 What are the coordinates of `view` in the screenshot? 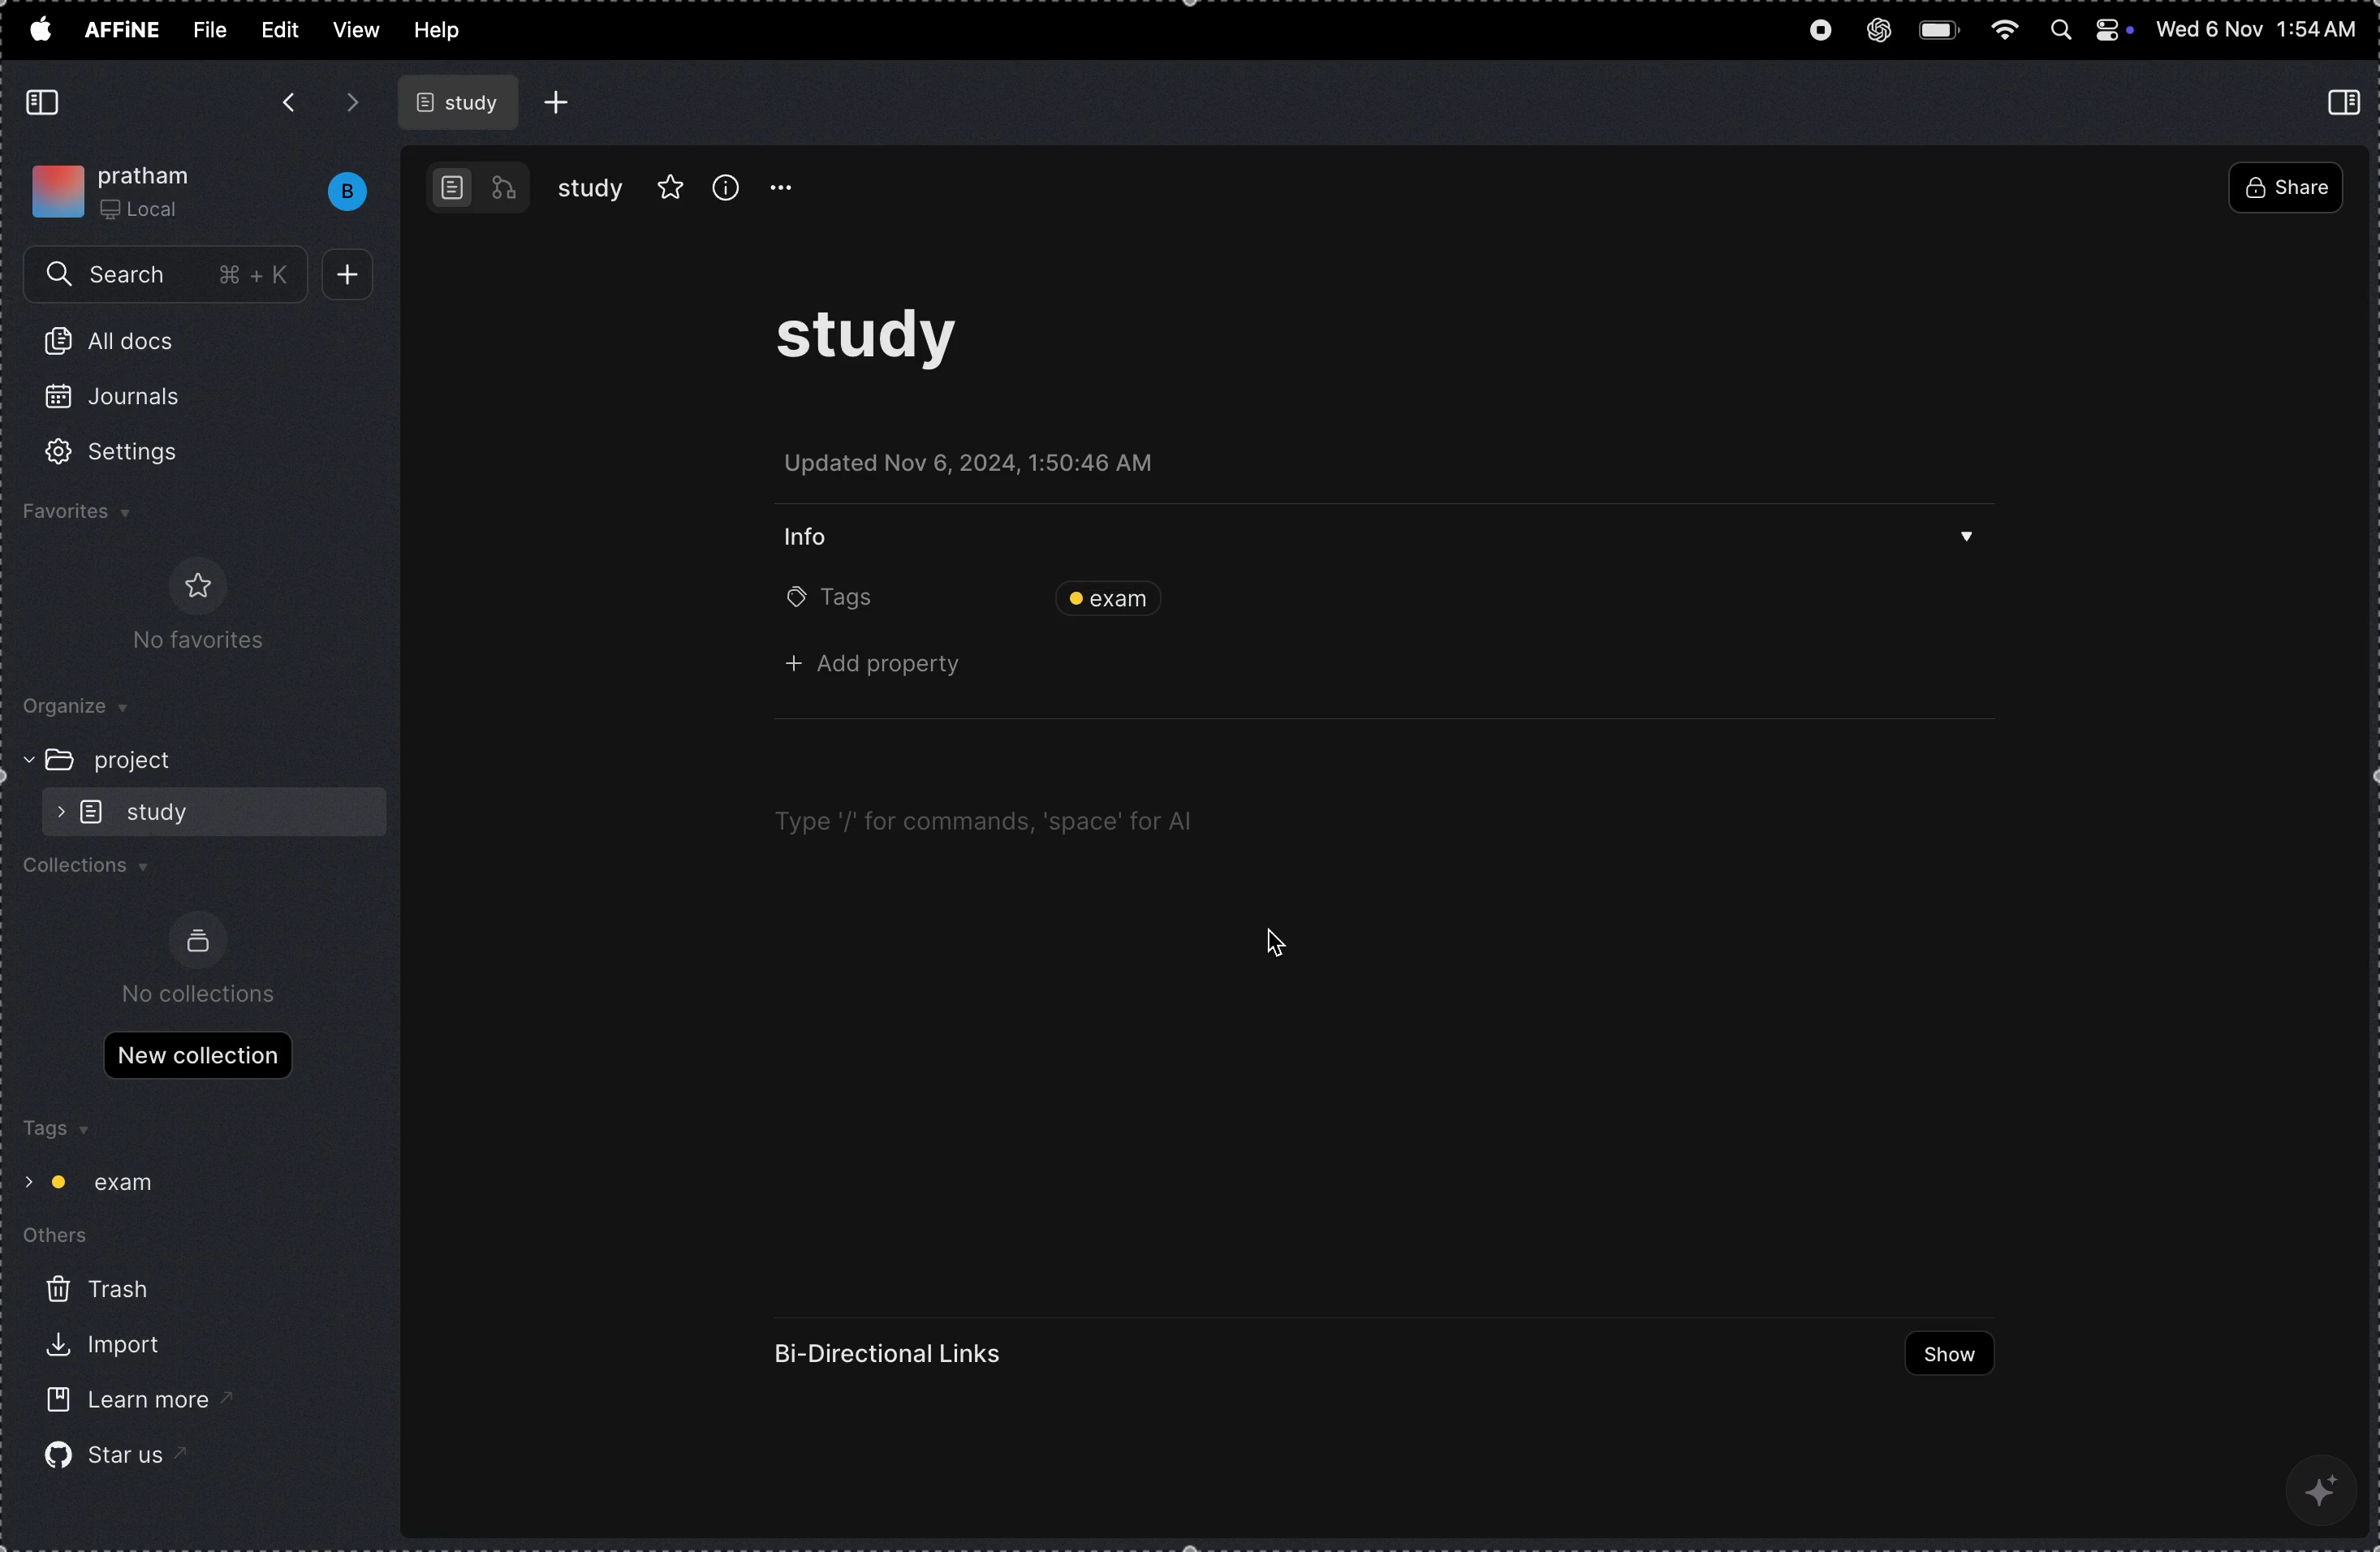 It's located at (356, 29).